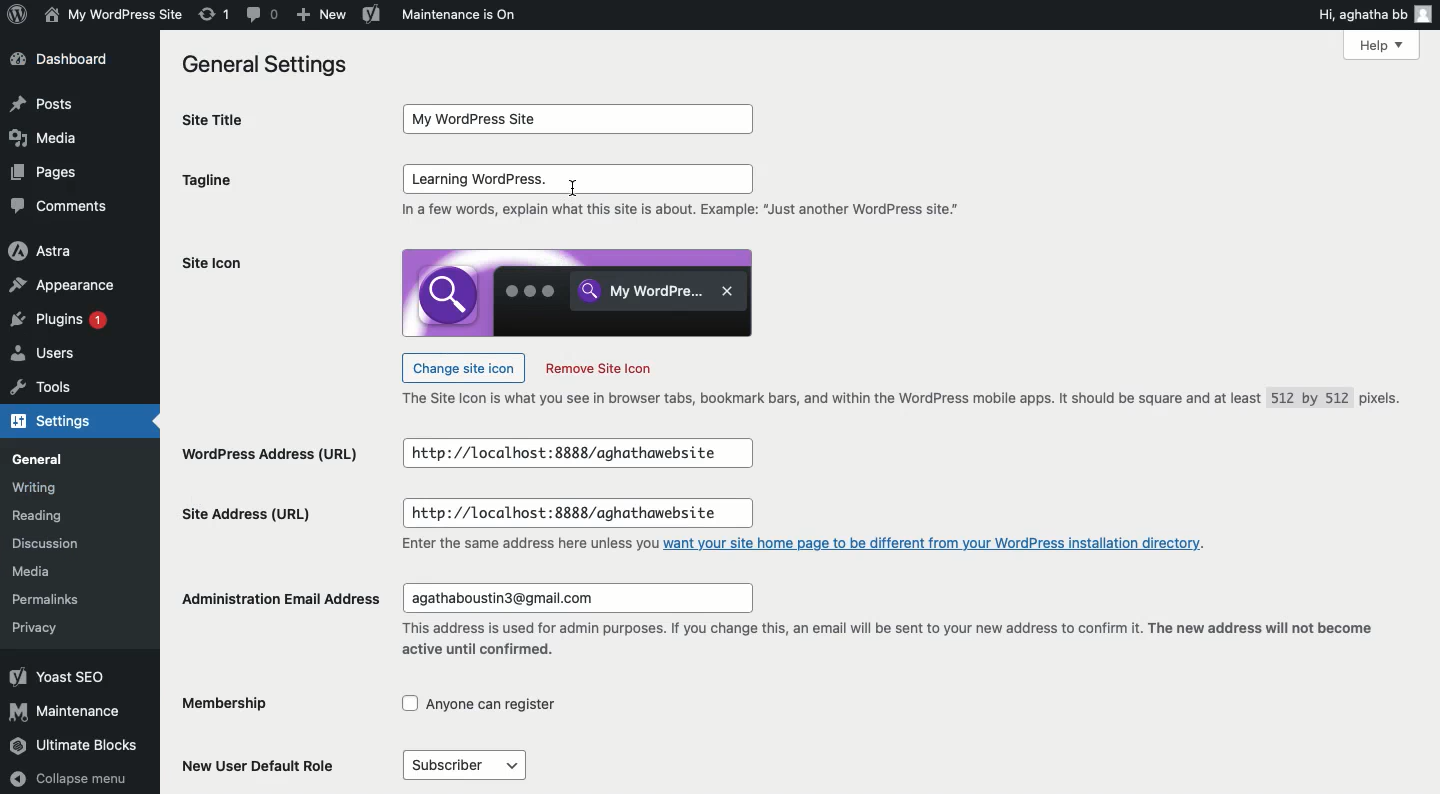 The width and height of the screenshot is (1440, 794). I want to click on Maintenance, so click(67, 711).